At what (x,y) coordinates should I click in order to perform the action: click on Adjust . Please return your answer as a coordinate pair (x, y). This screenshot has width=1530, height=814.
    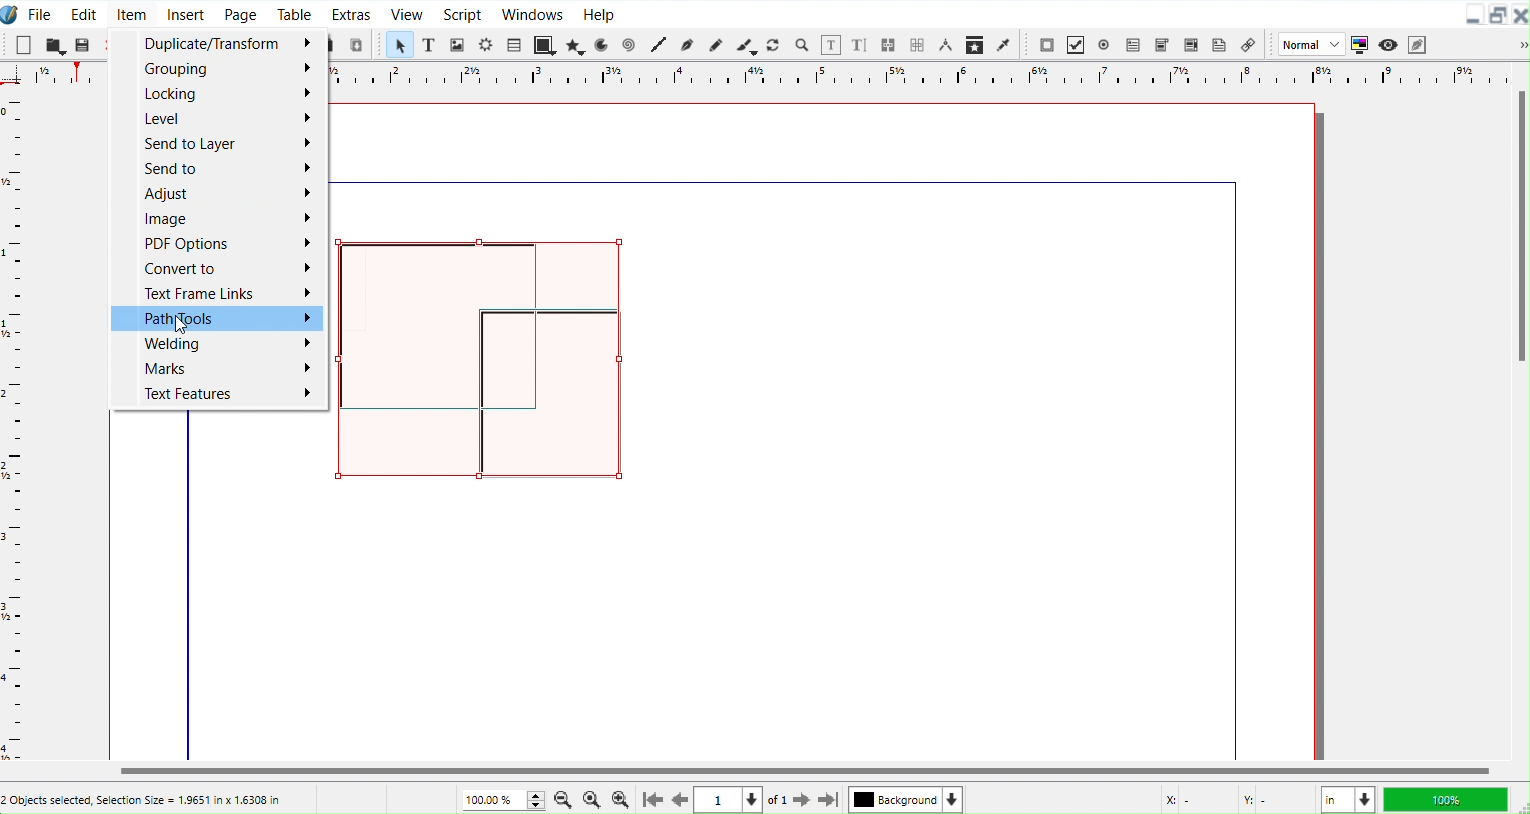
    Looking at the image, I should click on (217, 194).